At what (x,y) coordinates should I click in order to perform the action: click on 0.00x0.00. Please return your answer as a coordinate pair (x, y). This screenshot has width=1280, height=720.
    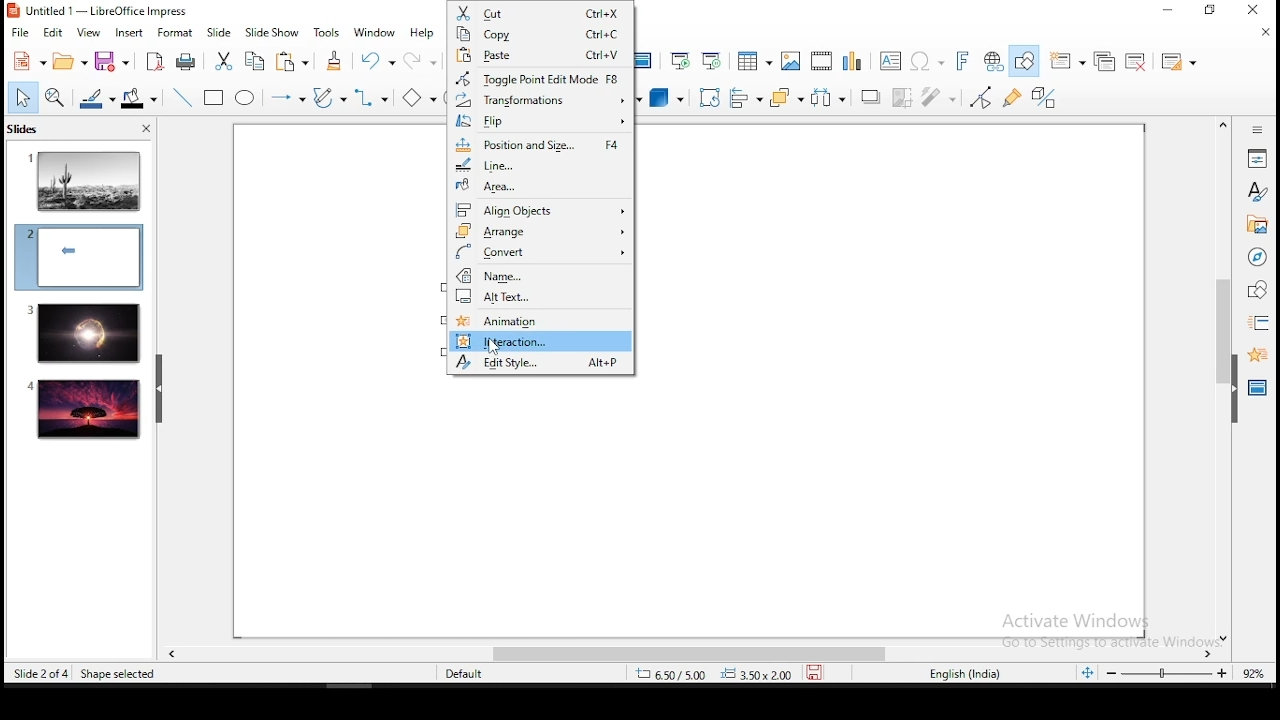
    Looking at the image, I should click on (757, 674).